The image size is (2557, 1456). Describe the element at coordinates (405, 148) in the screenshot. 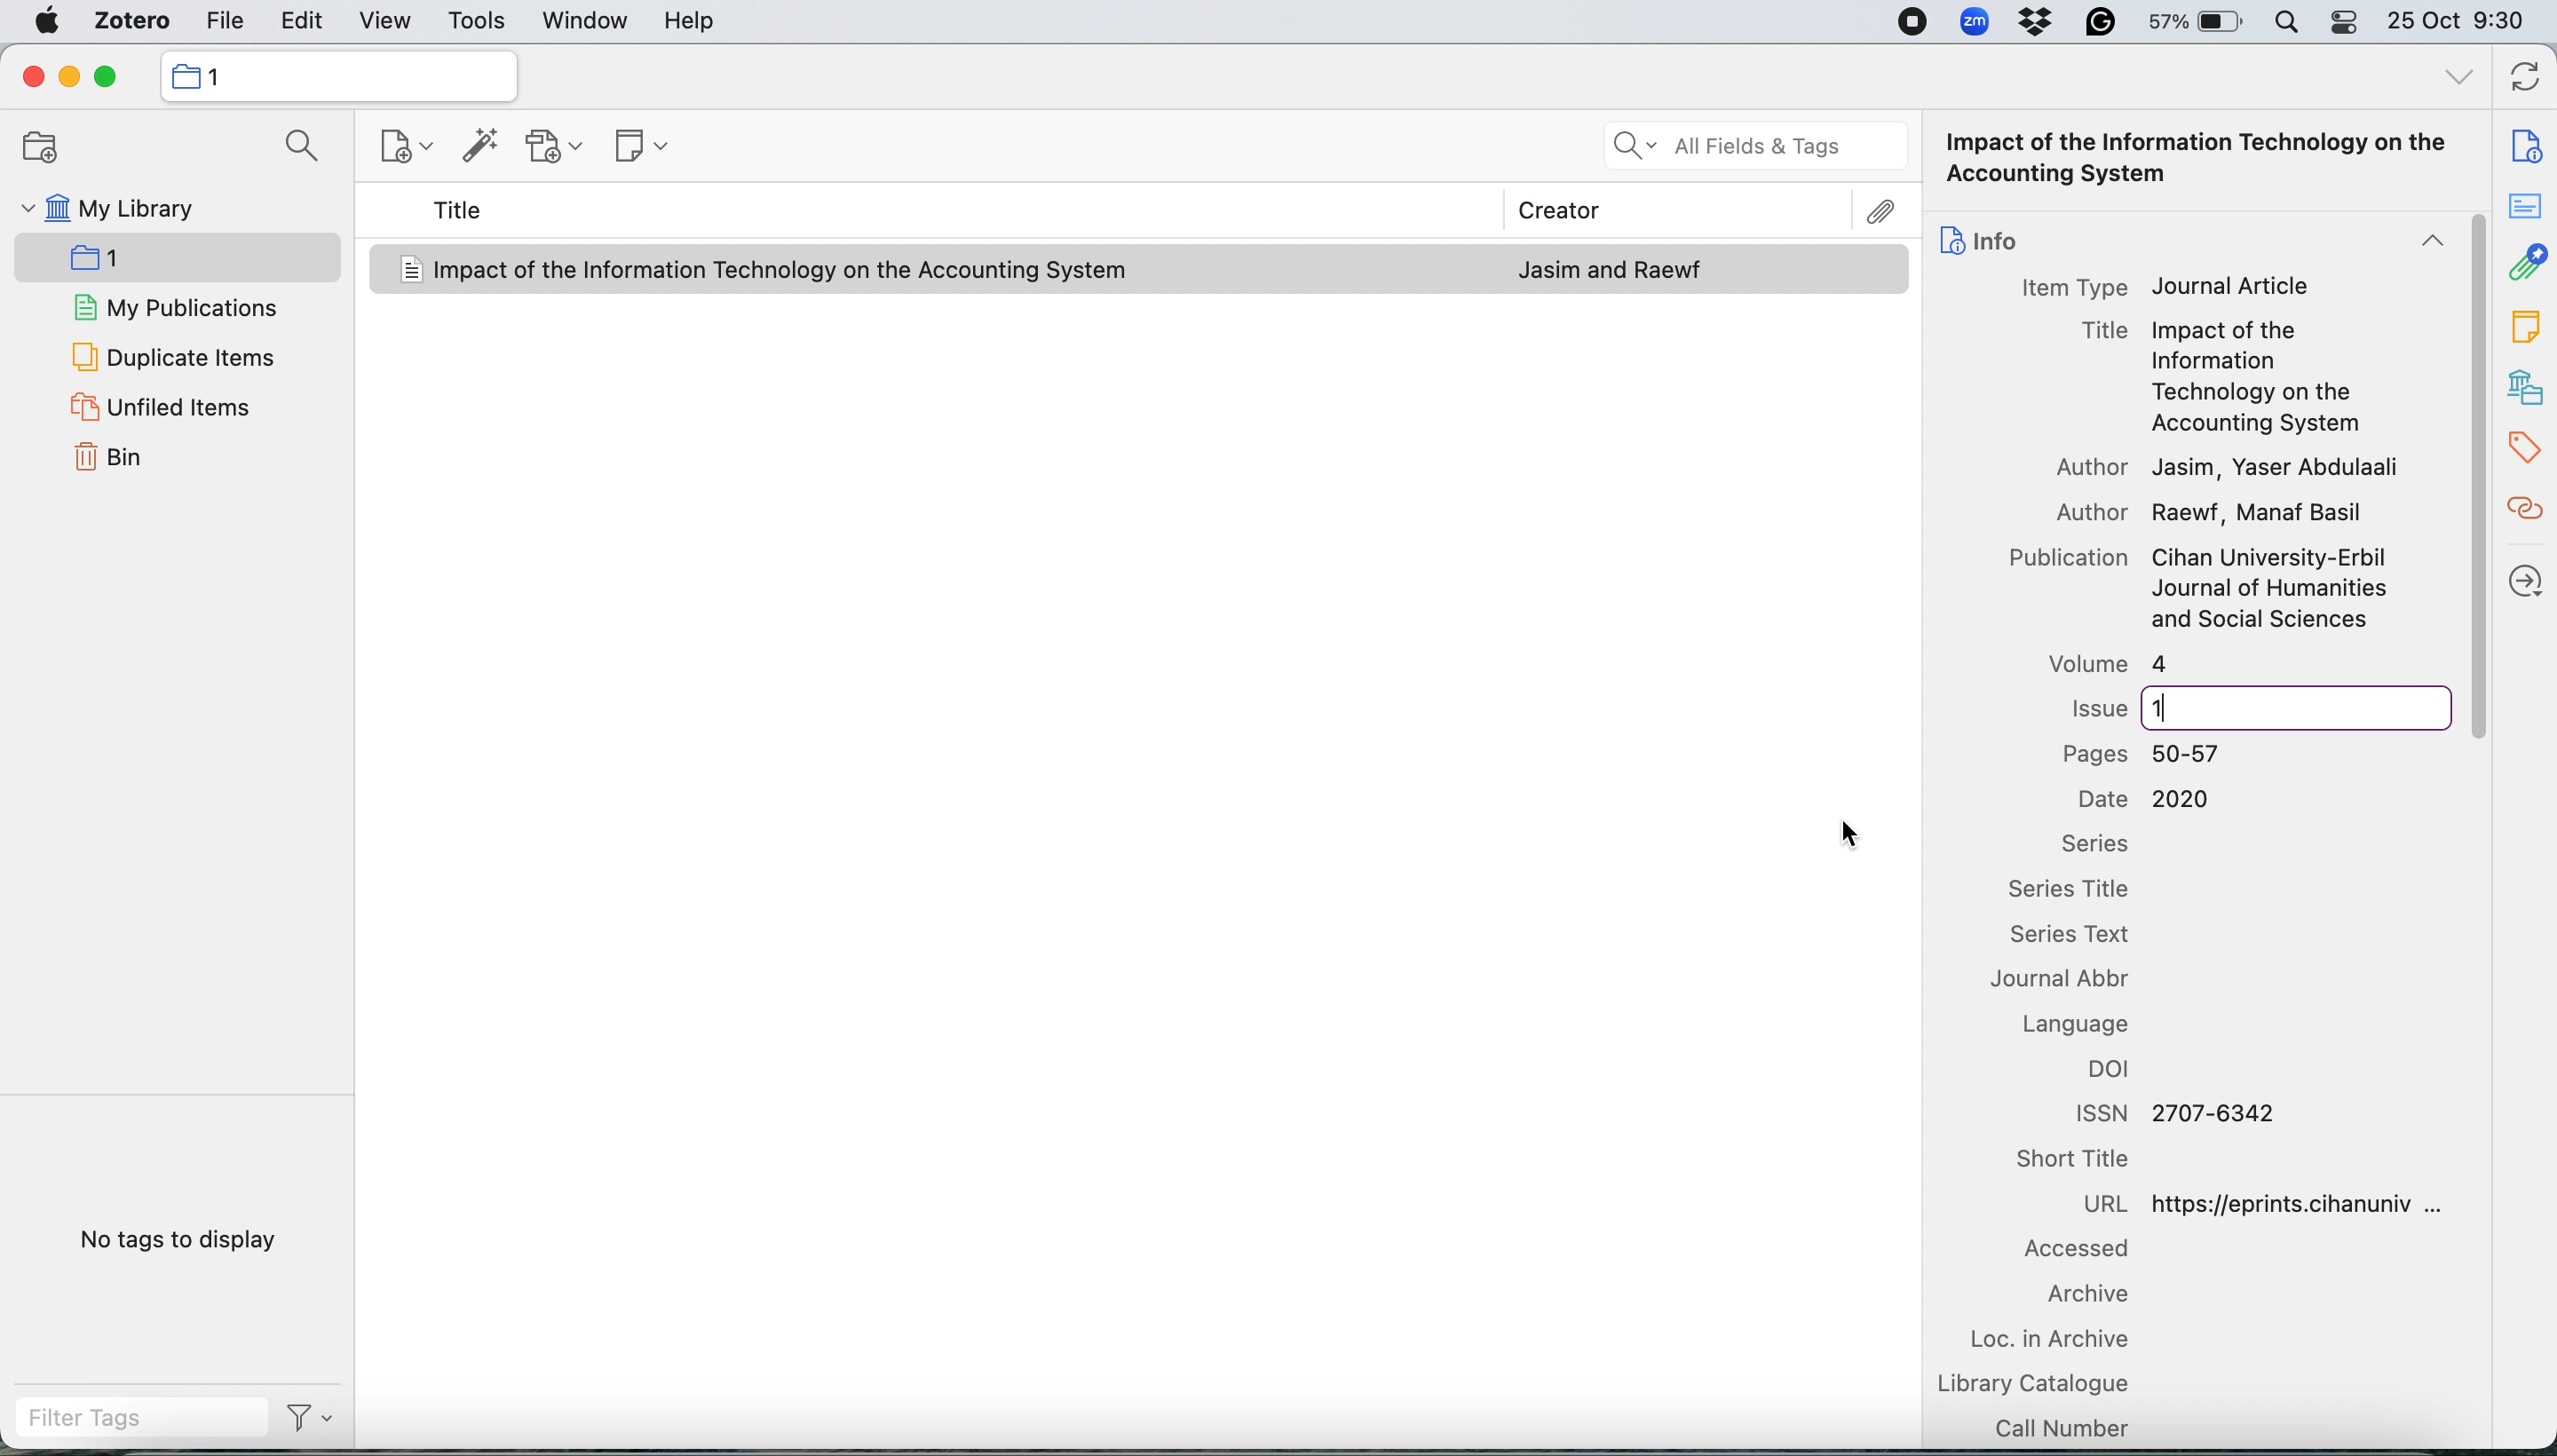

I see `new item` at that location.